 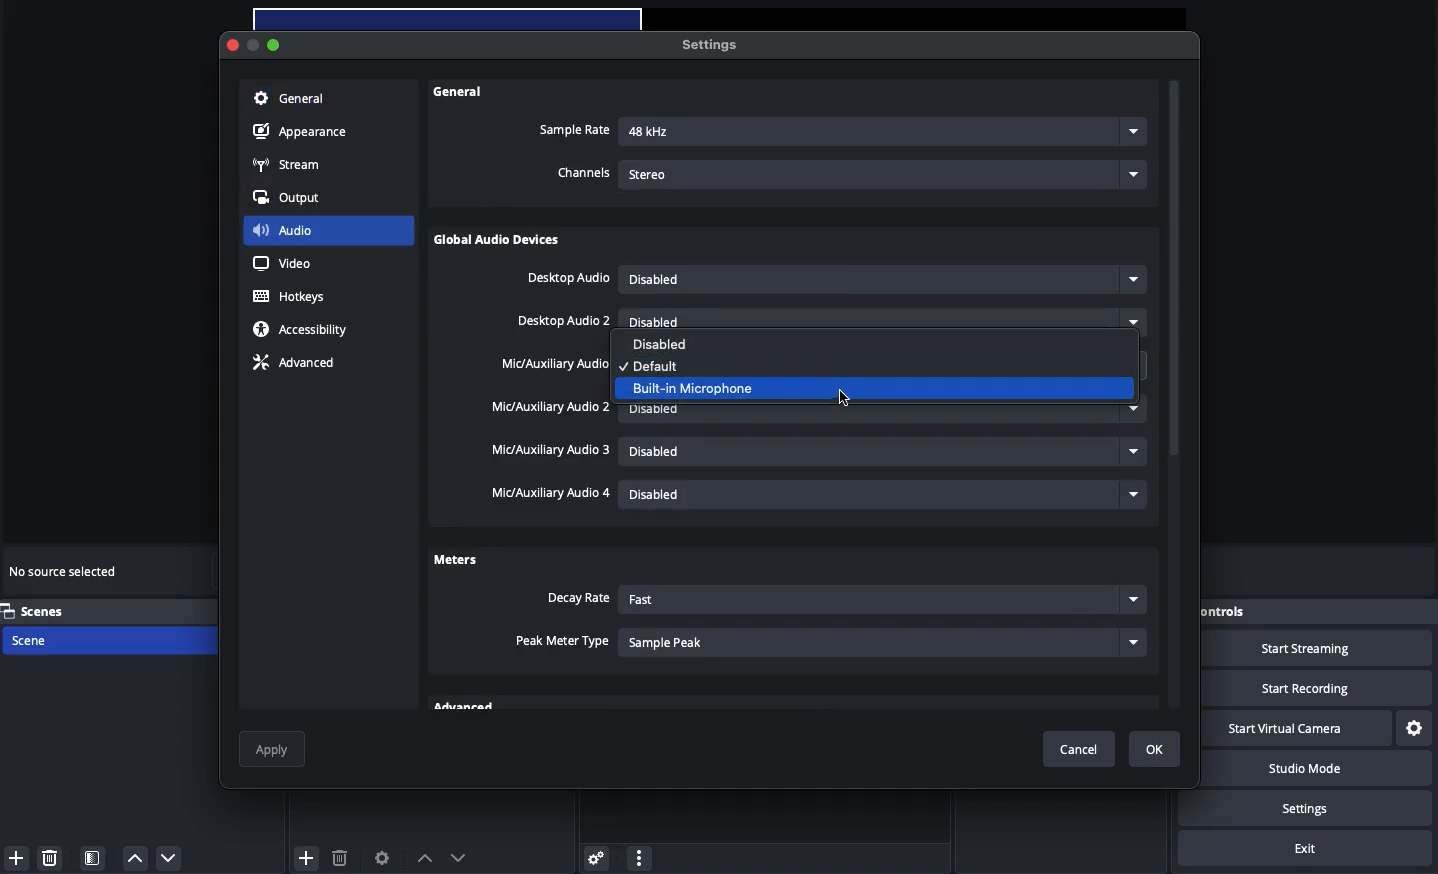 I want to click on Disabled, so click(x=883, y=454).